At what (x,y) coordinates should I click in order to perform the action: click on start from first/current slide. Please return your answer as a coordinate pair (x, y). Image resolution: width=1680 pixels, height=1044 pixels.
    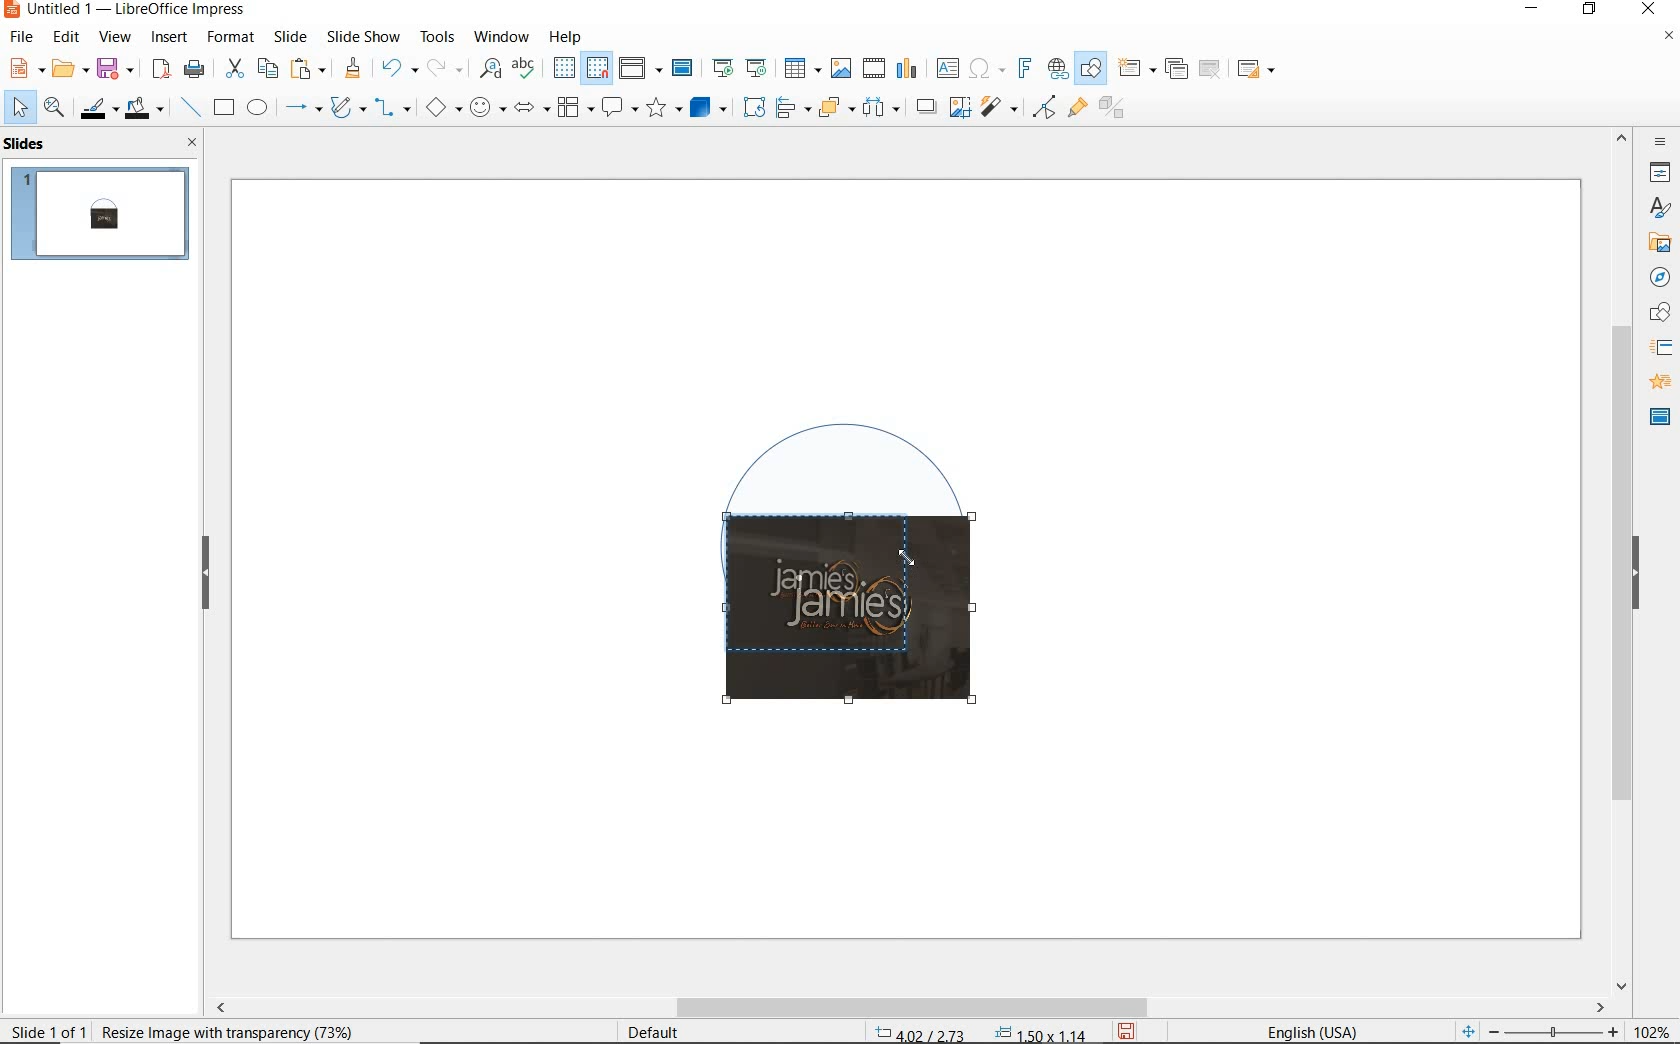
    Looking at the image, I should click on (739, 66).